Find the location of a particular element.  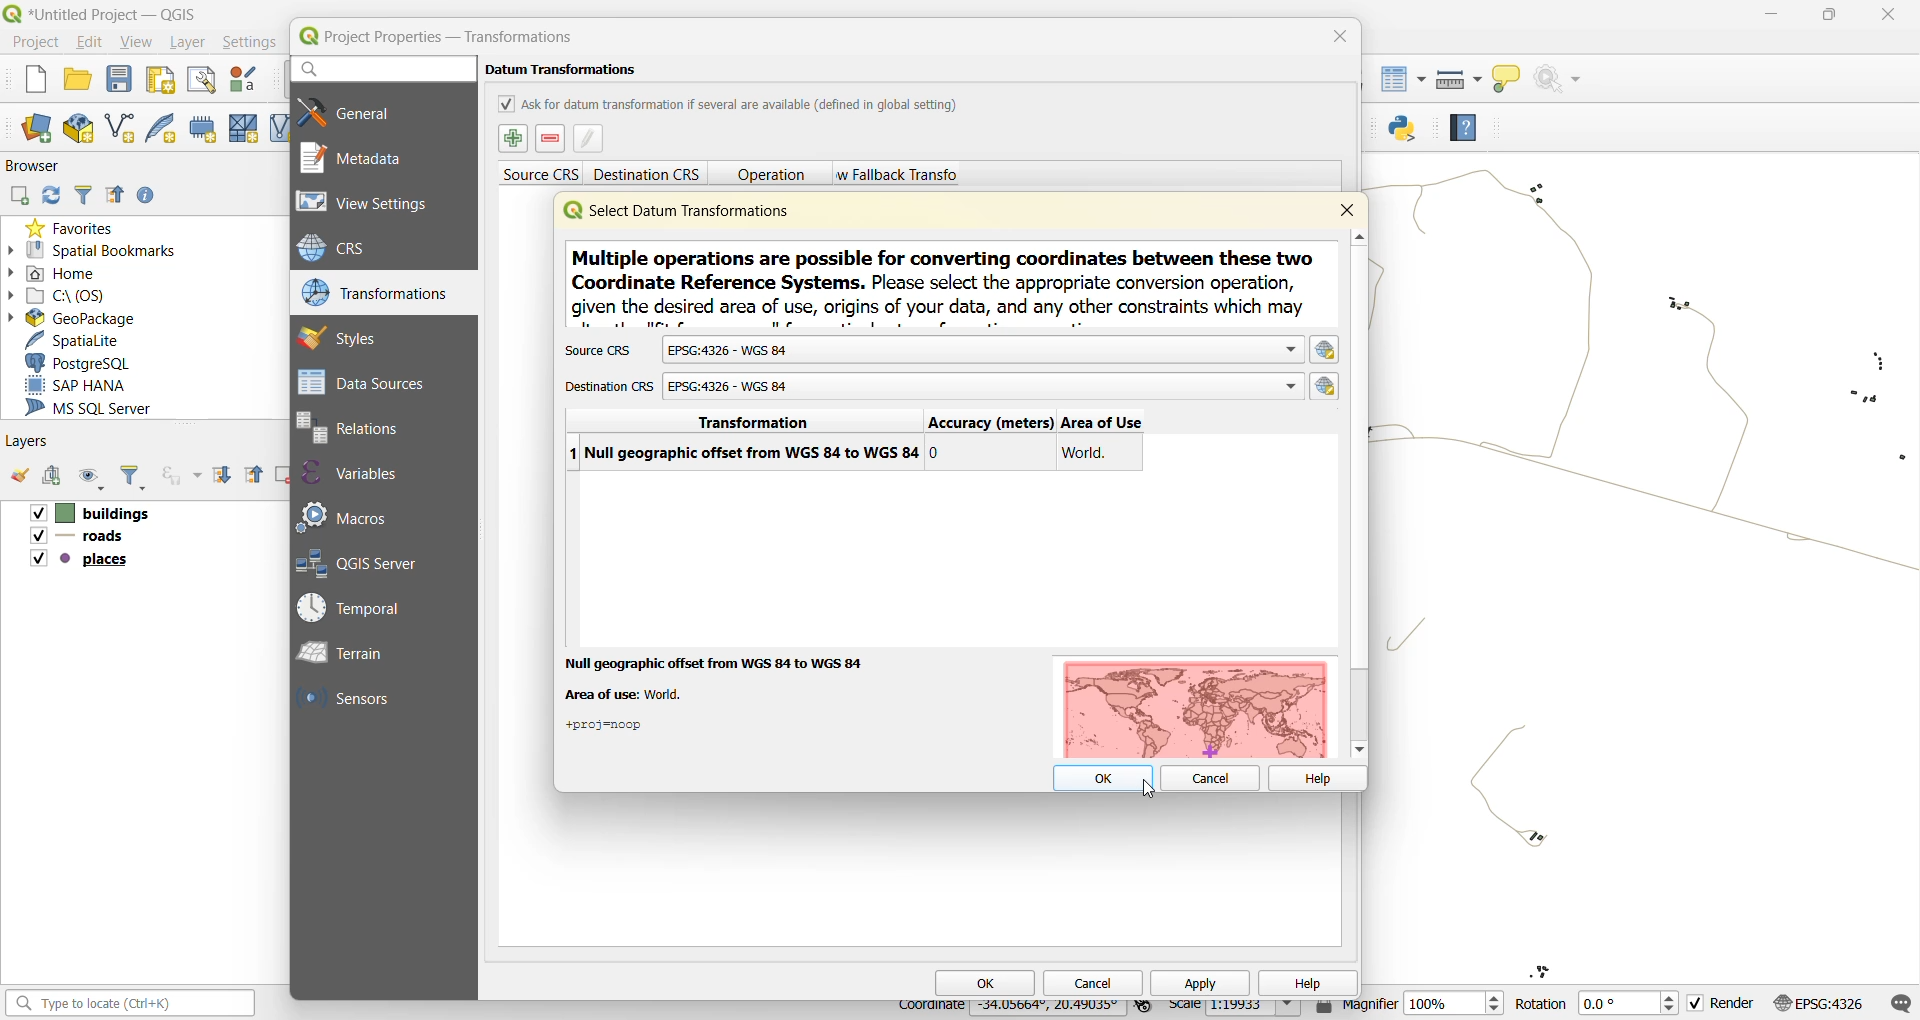

EPSG:4326 - WGS 84 is located at coordinates (984, 349).